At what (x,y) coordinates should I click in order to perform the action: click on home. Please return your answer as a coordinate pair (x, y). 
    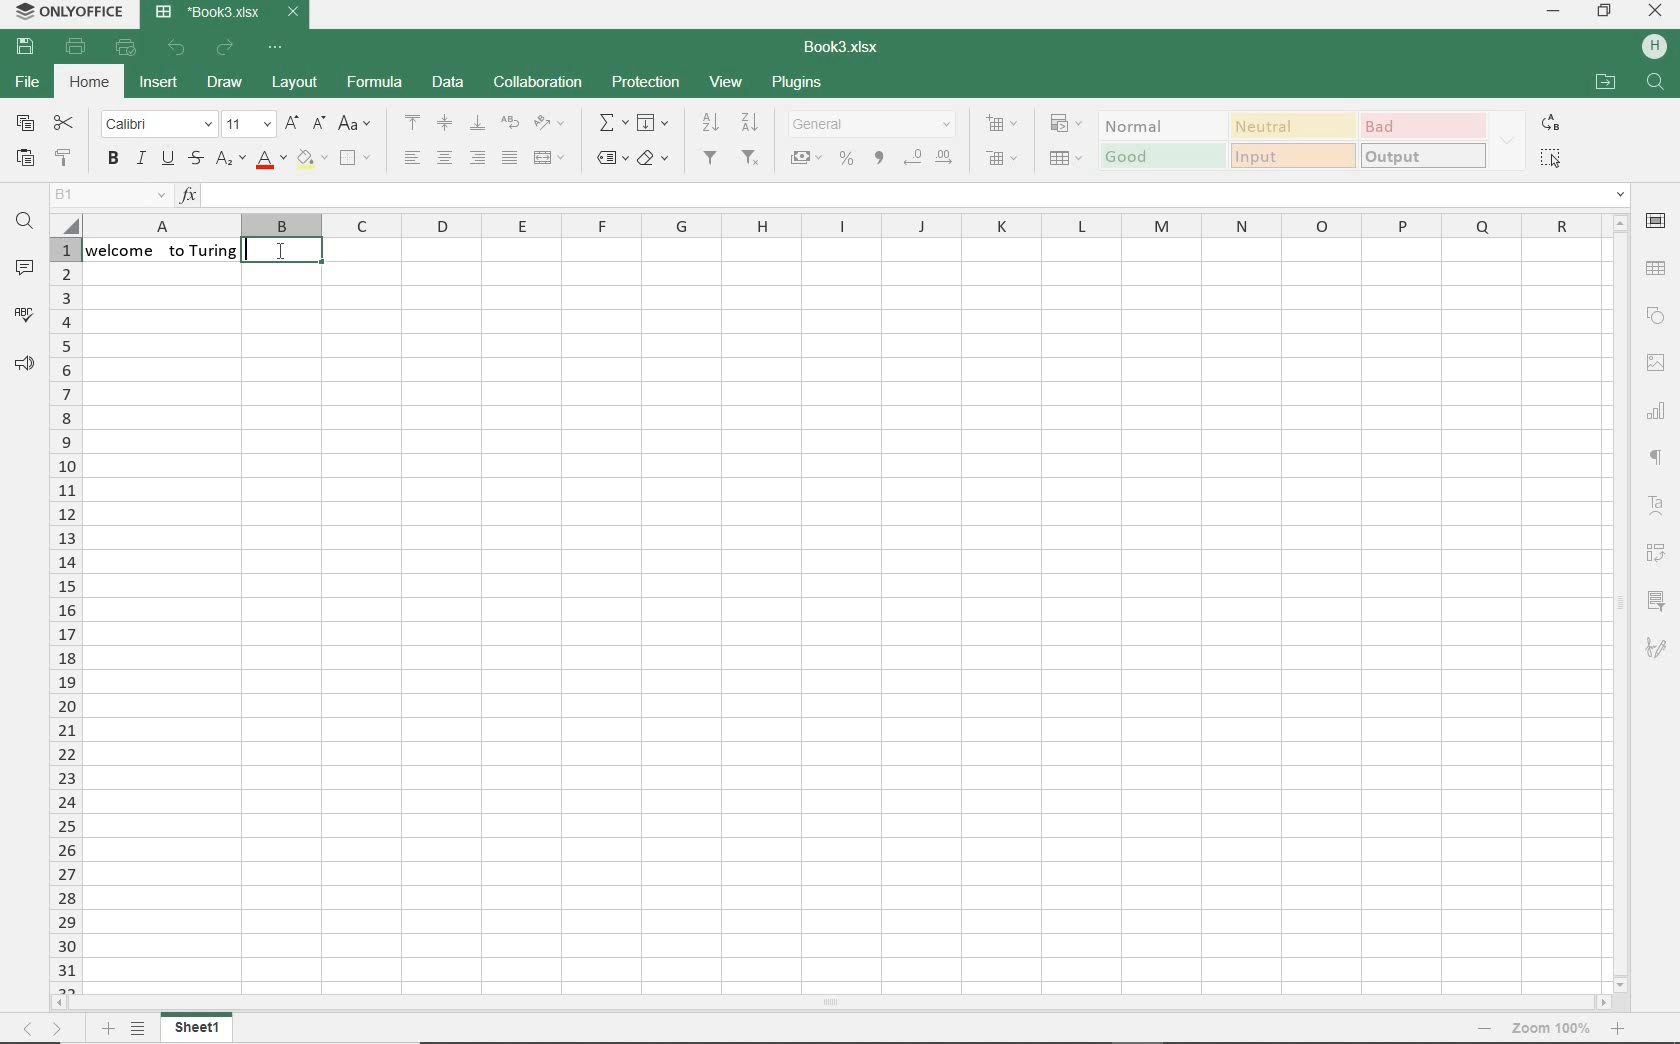
    Looking at the image, I should click on (89, 84).